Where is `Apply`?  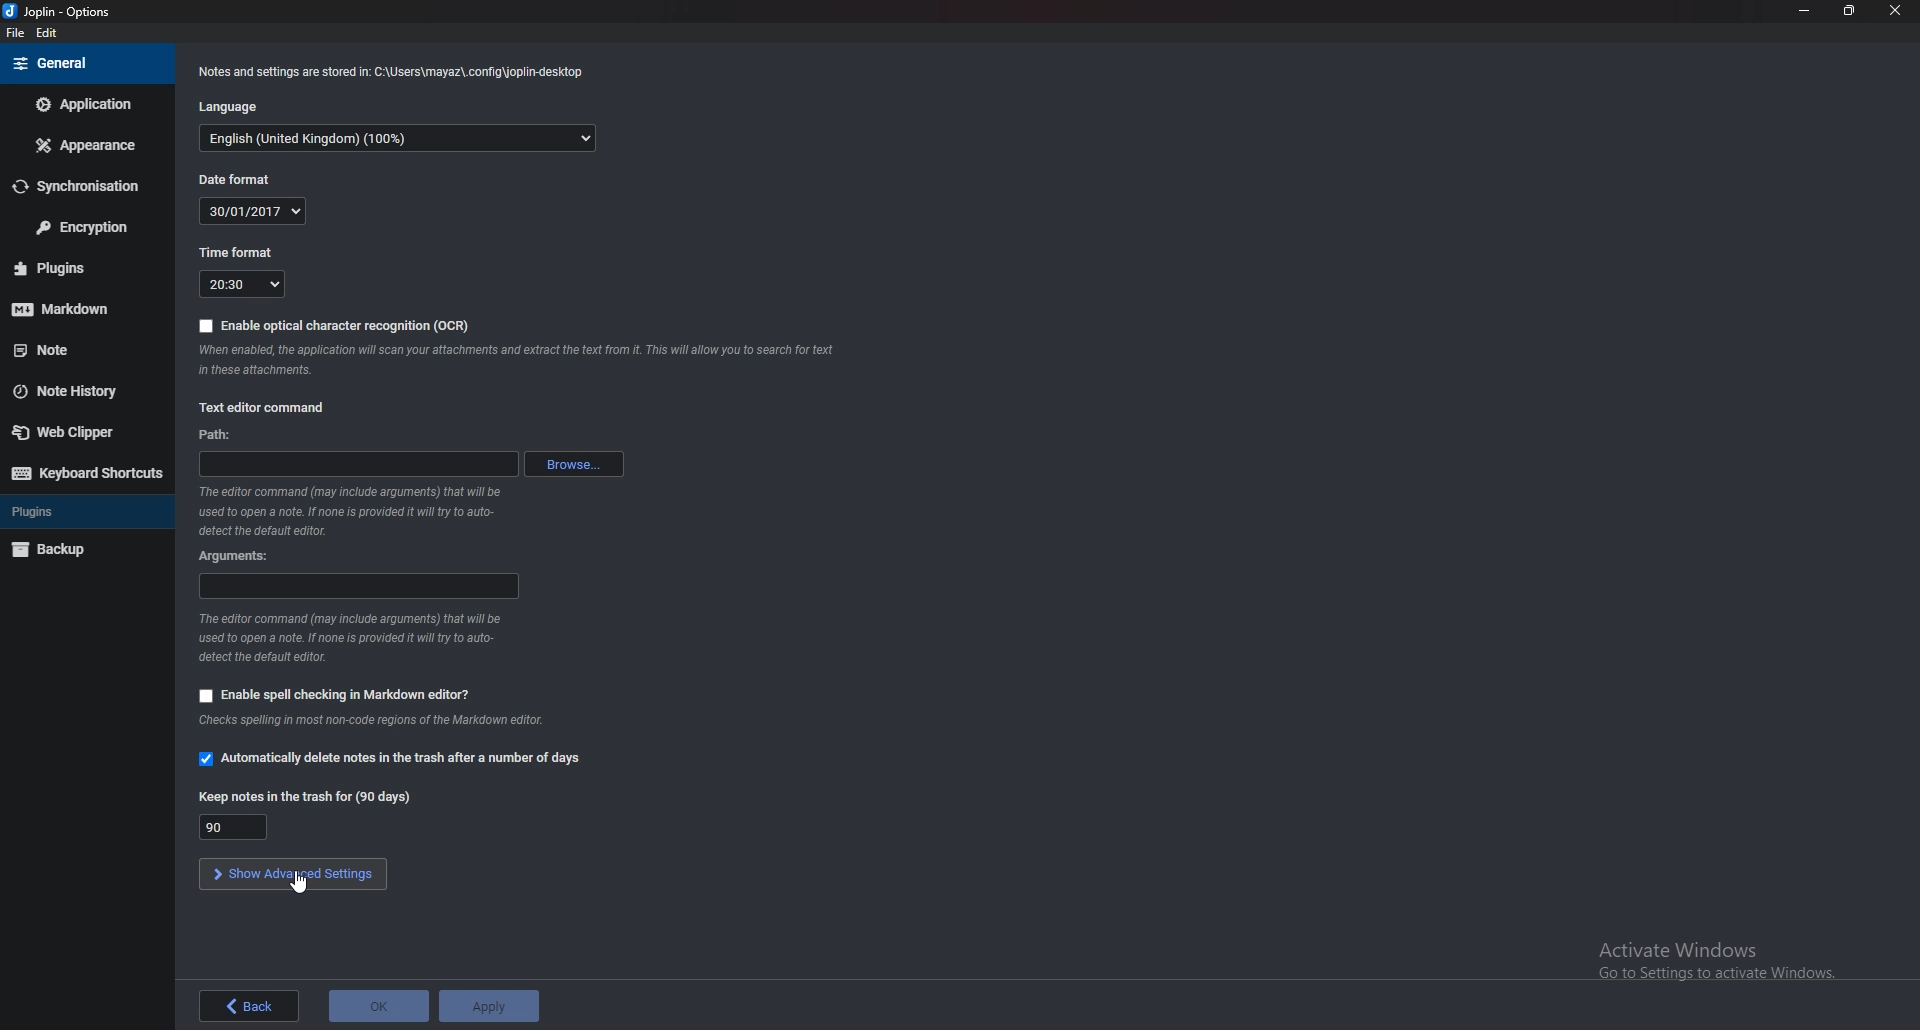
Apply is located at coordinates (489, 1007).